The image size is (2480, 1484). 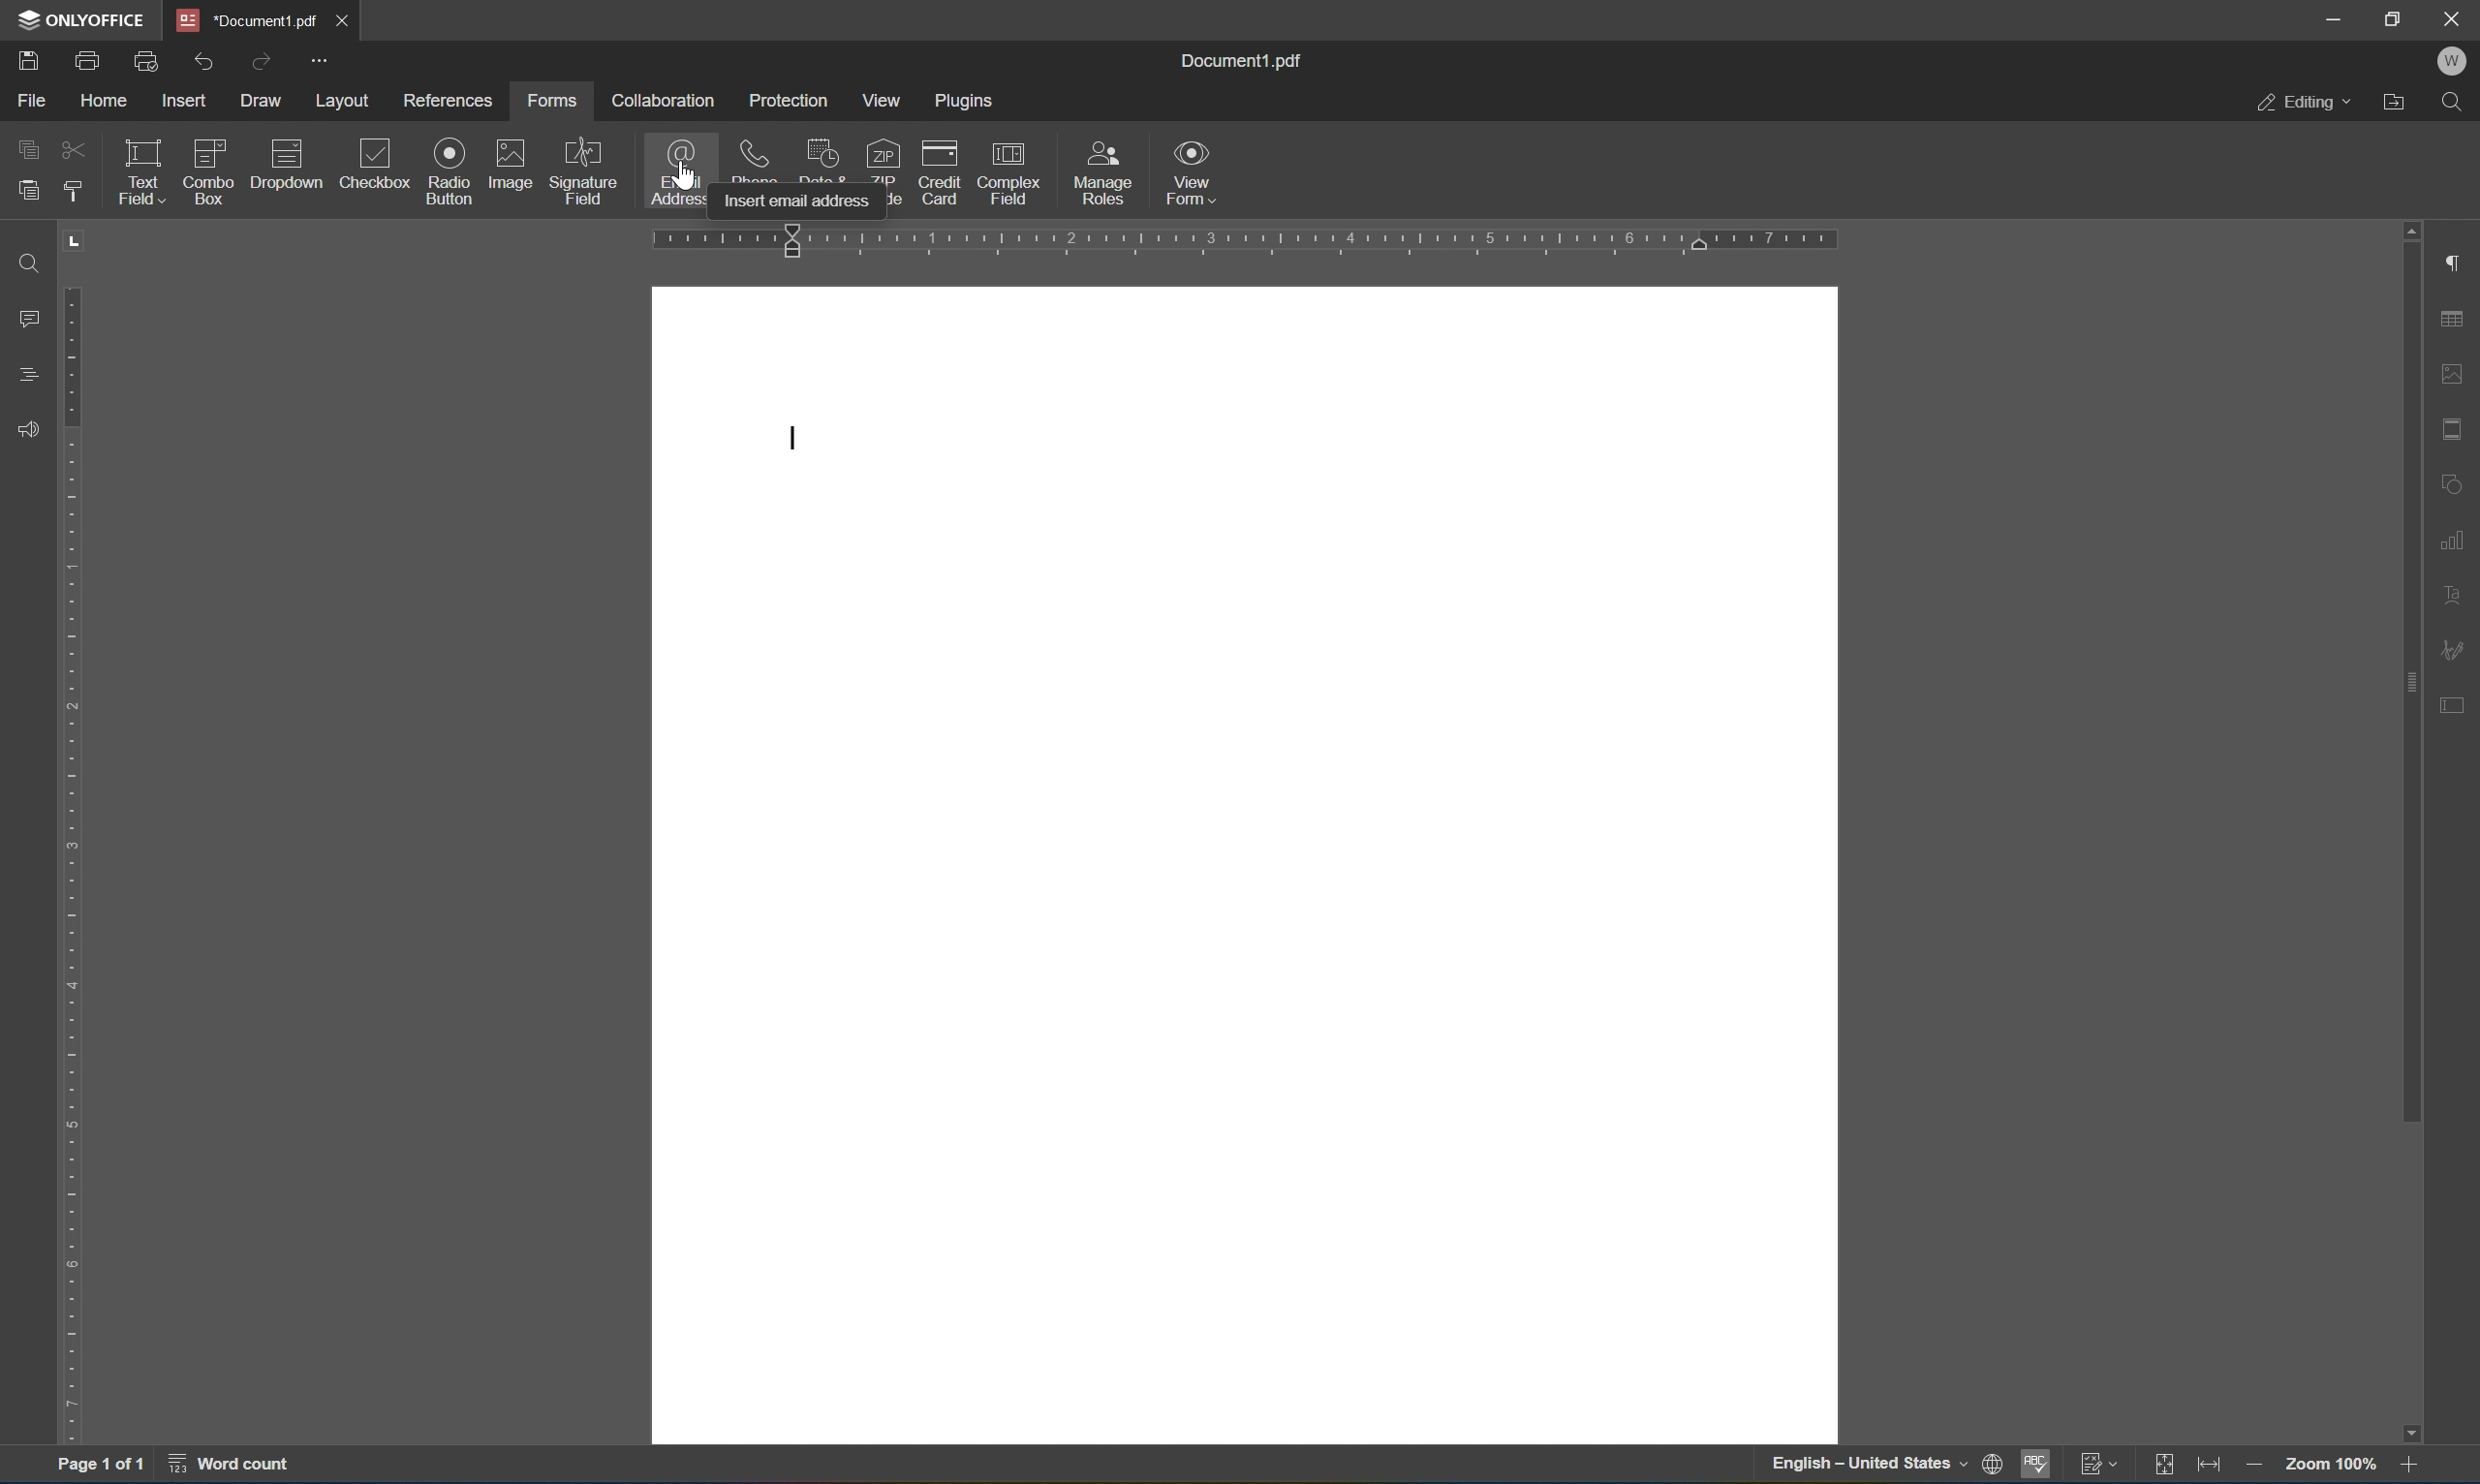 I want to click on file, so click(x=33, y=100).